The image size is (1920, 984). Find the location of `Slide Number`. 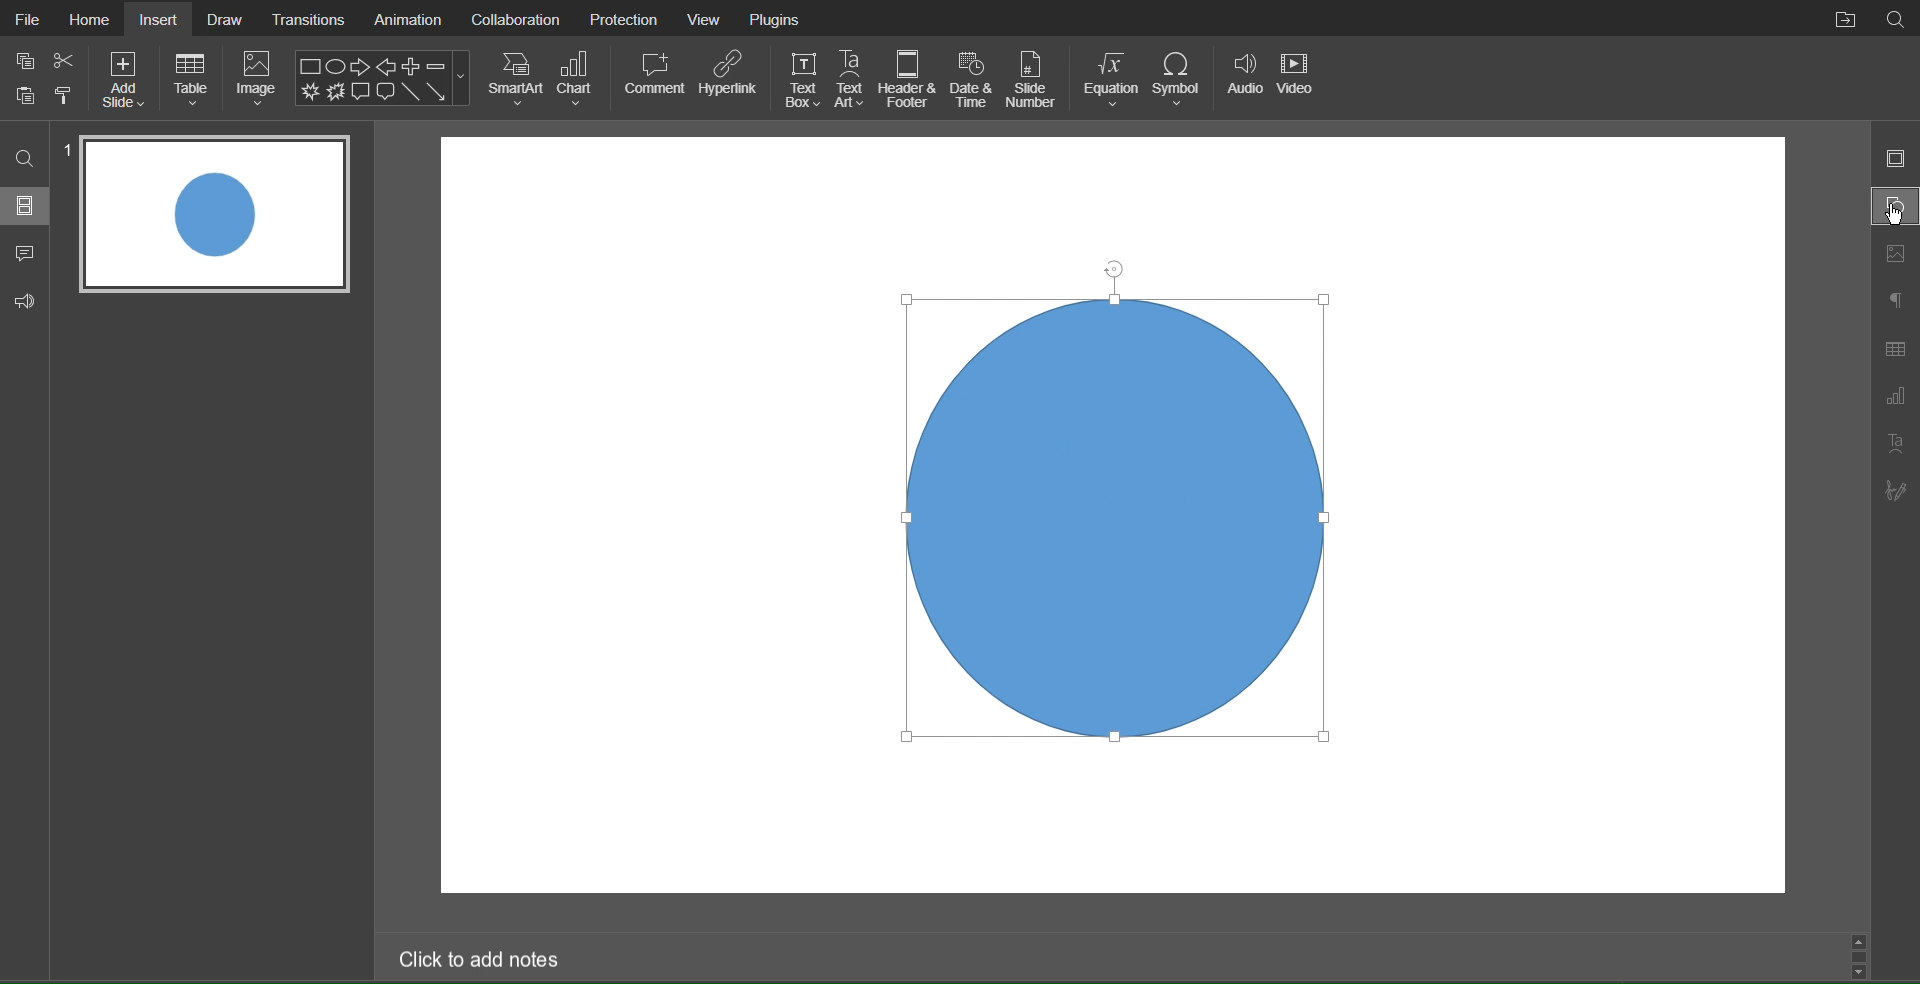

Slide Number is located at coordinates (1032, 79).